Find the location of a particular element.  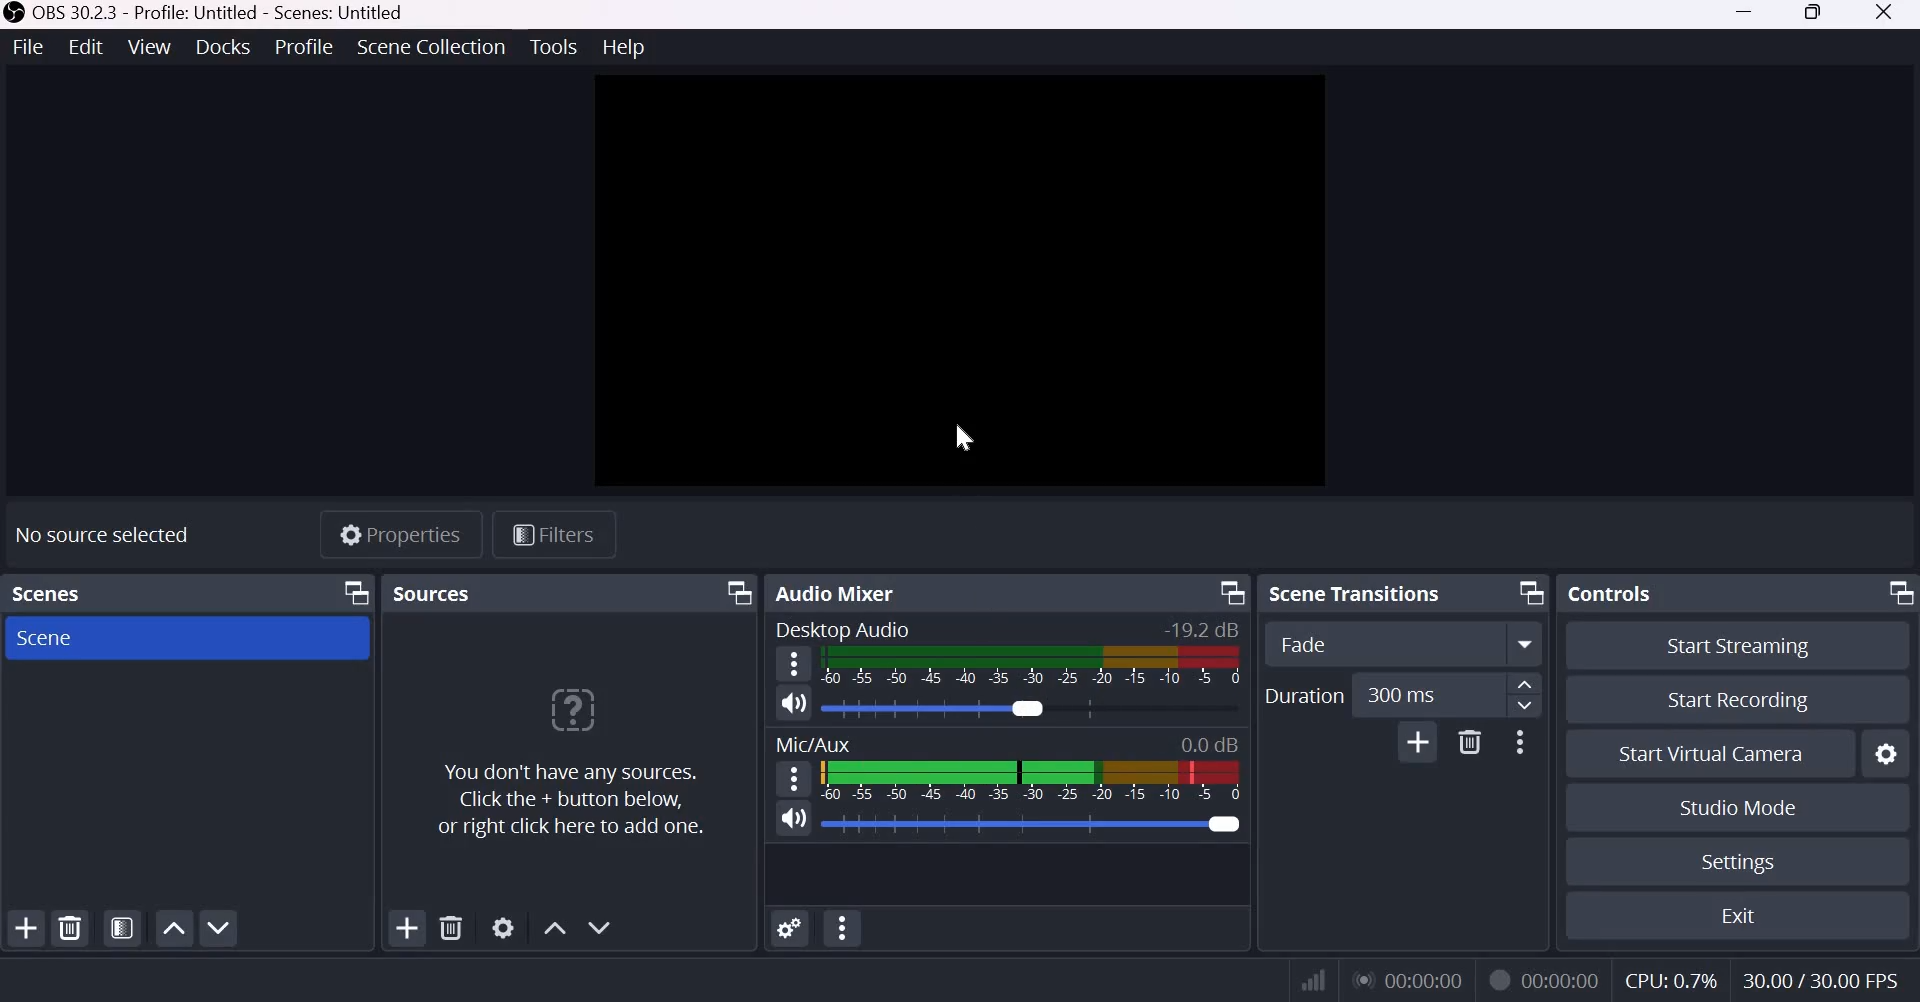

Close is located at coordinates (1890, 15).